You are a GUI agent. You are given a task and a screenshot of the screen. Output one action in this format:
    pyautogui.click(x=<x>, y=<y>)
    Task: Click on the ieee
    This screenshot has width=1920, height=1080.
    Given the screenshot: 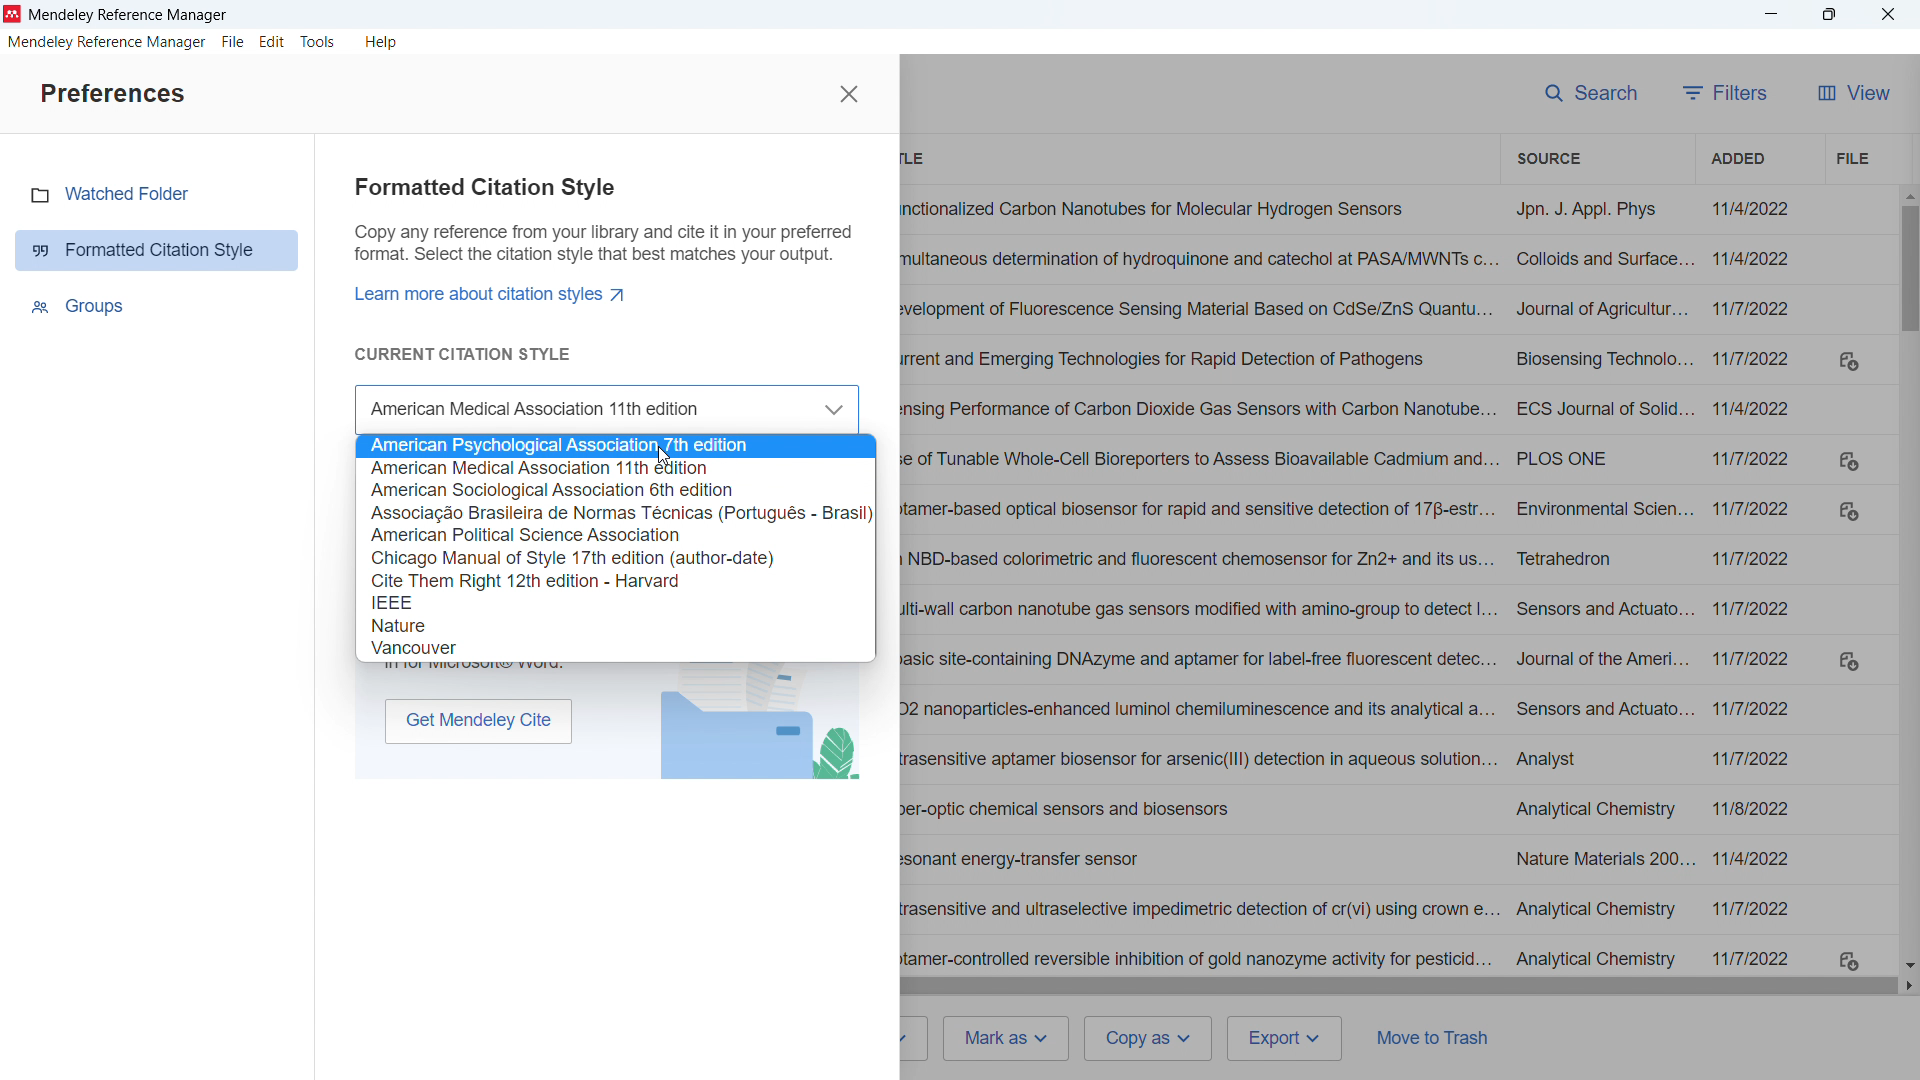 What is the action you would take?
    pyautogui.click(x=614, y=603)
    